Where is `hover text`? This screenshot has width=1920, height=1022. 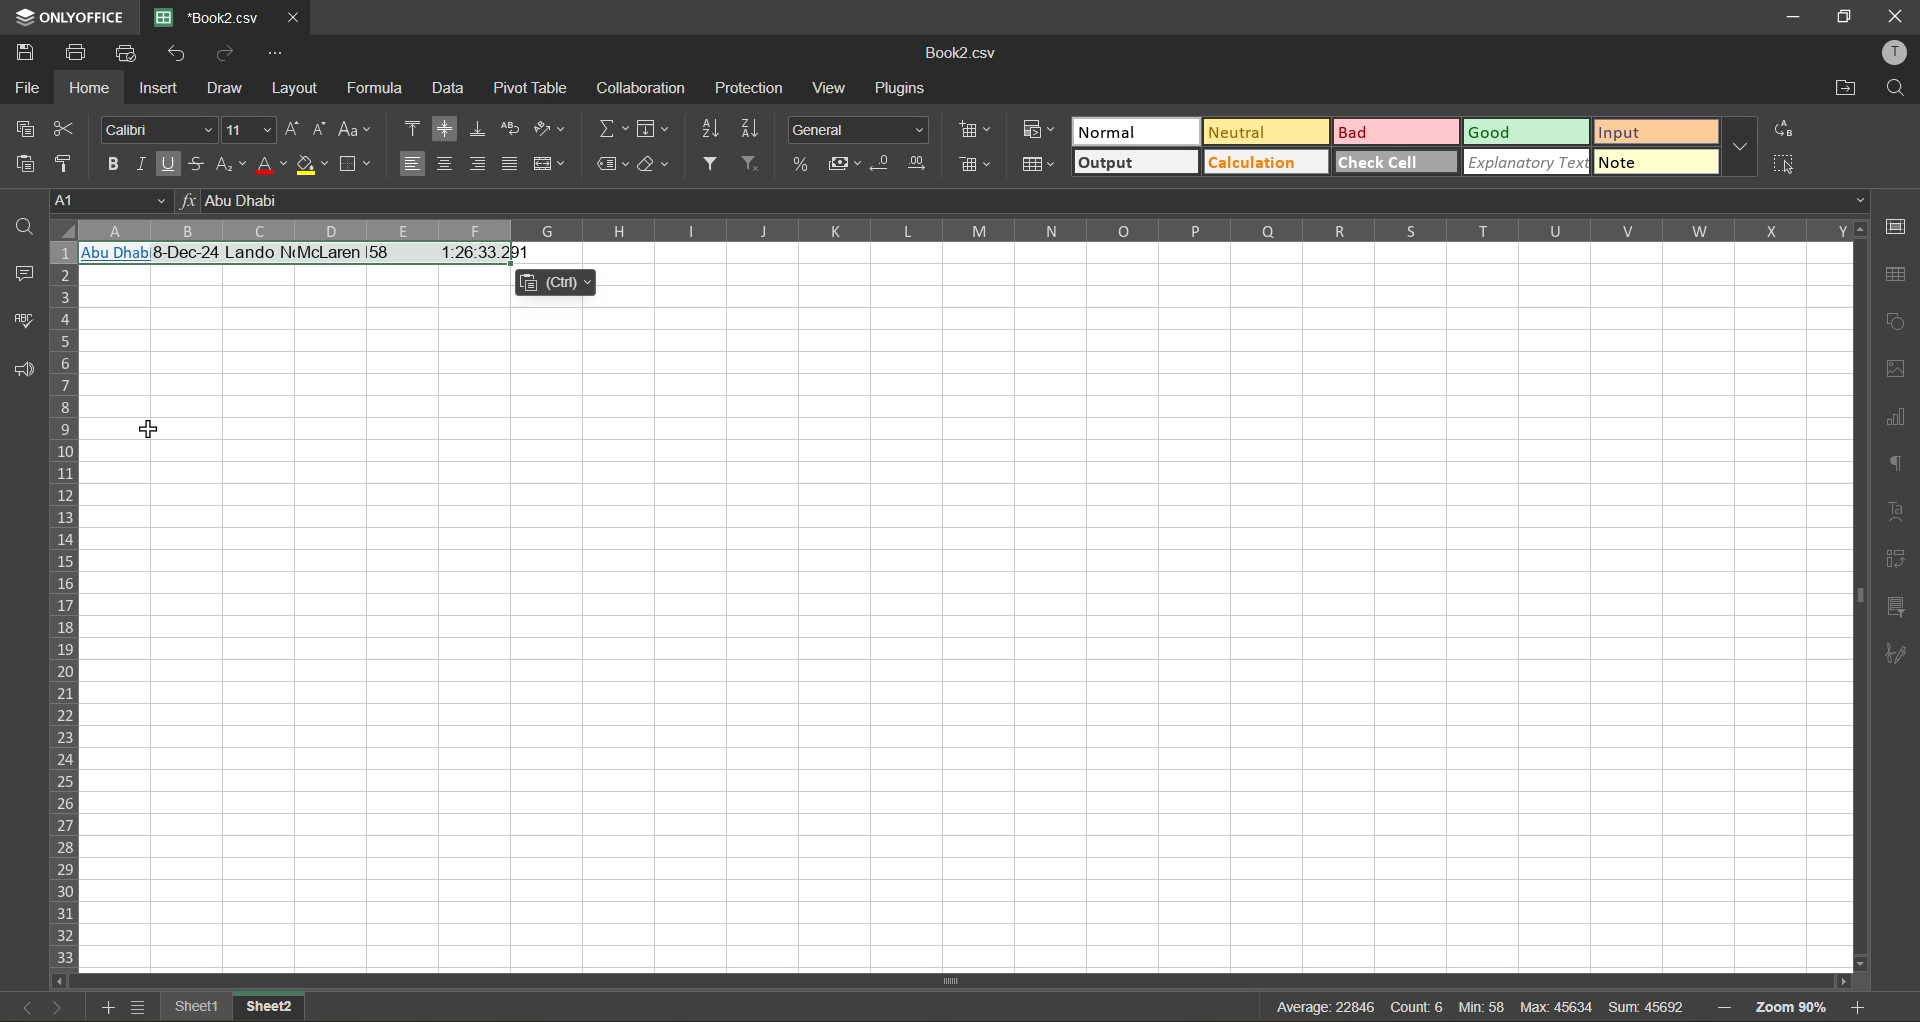 hover text is located at coordinates (557, 285).